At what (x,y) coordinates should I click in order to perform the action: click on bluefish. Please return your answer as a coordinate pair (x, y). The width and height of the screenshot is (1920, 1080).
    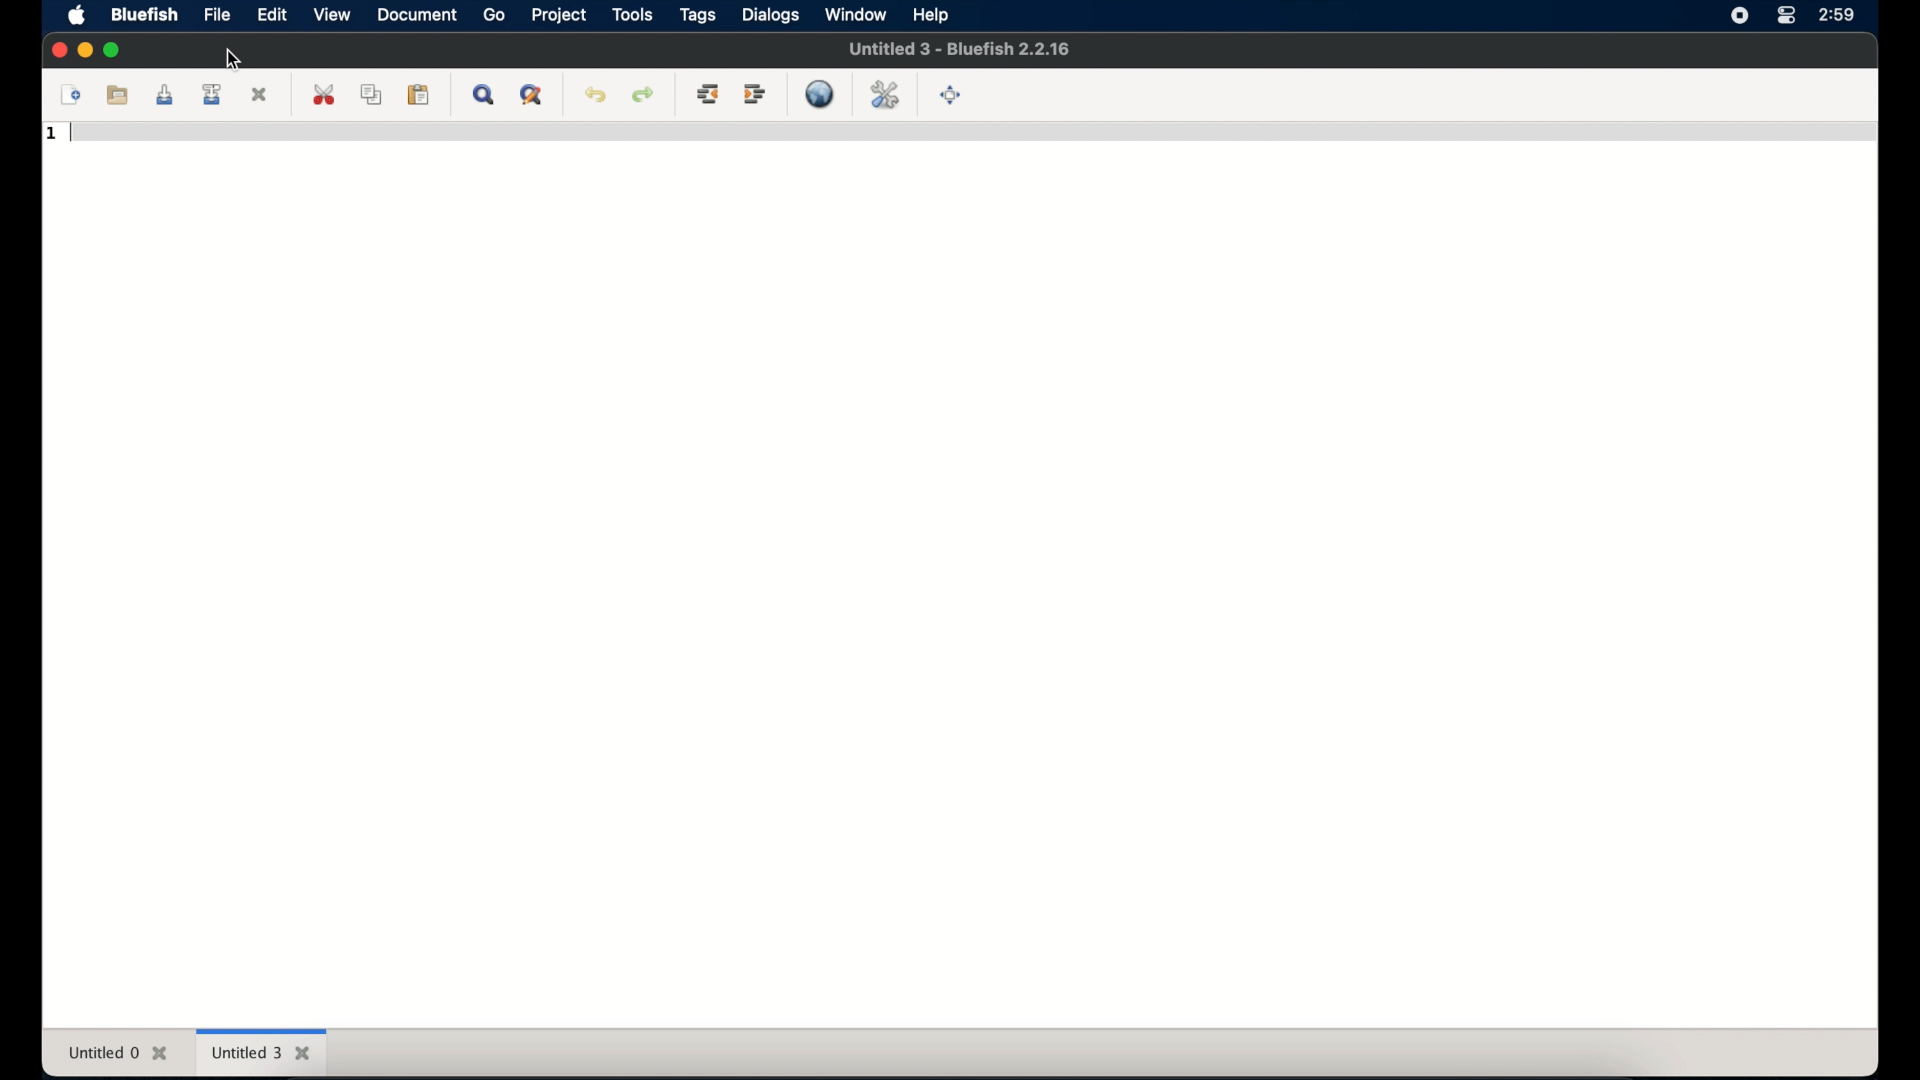
    Looking at the image, I should click on (145, 14).